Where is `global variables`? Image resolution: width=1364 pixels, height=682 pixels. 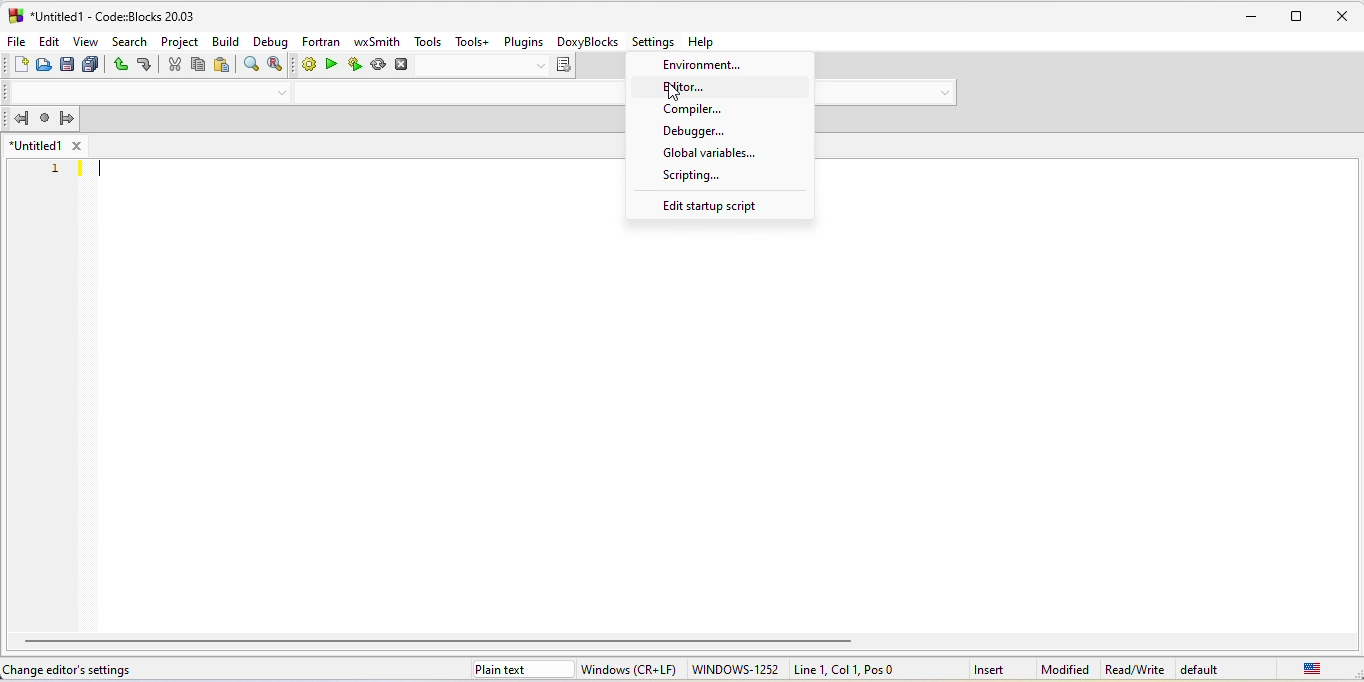
global variables is located at coordinates (707, 154).